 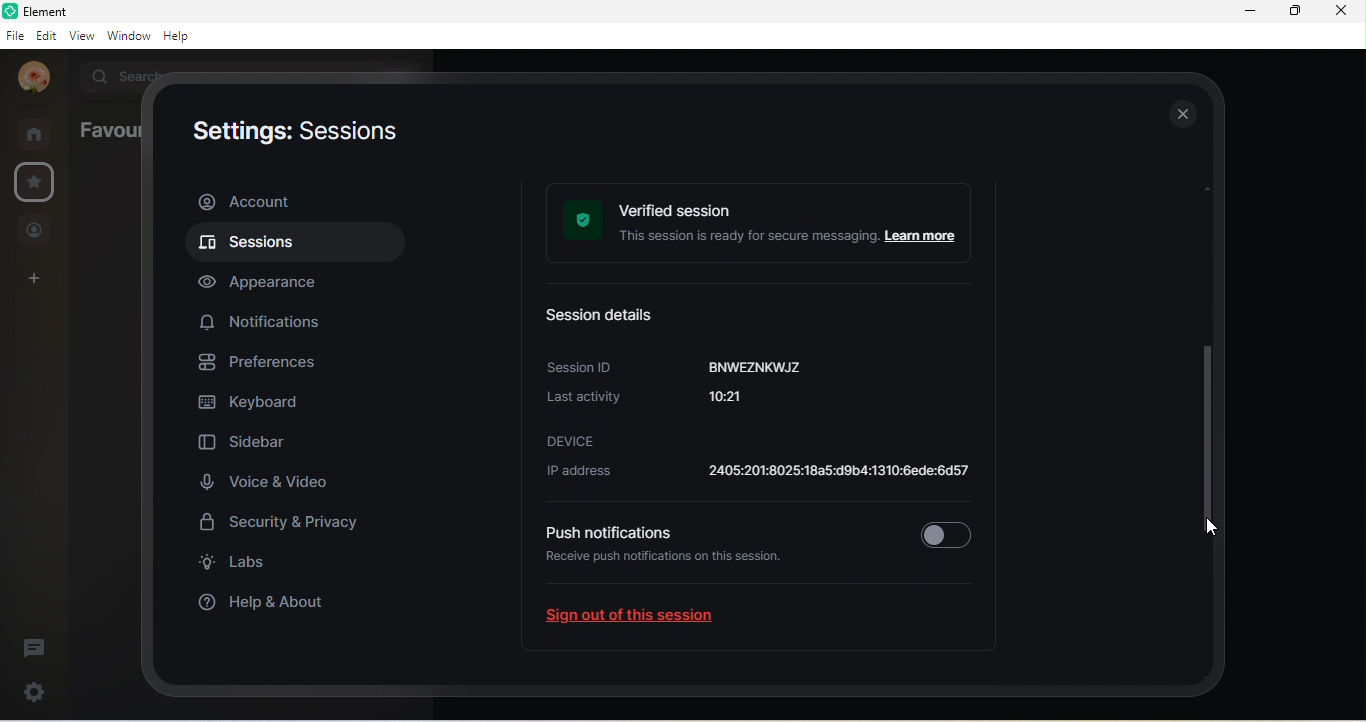 I want to click on help, so click(x=181, y=37).